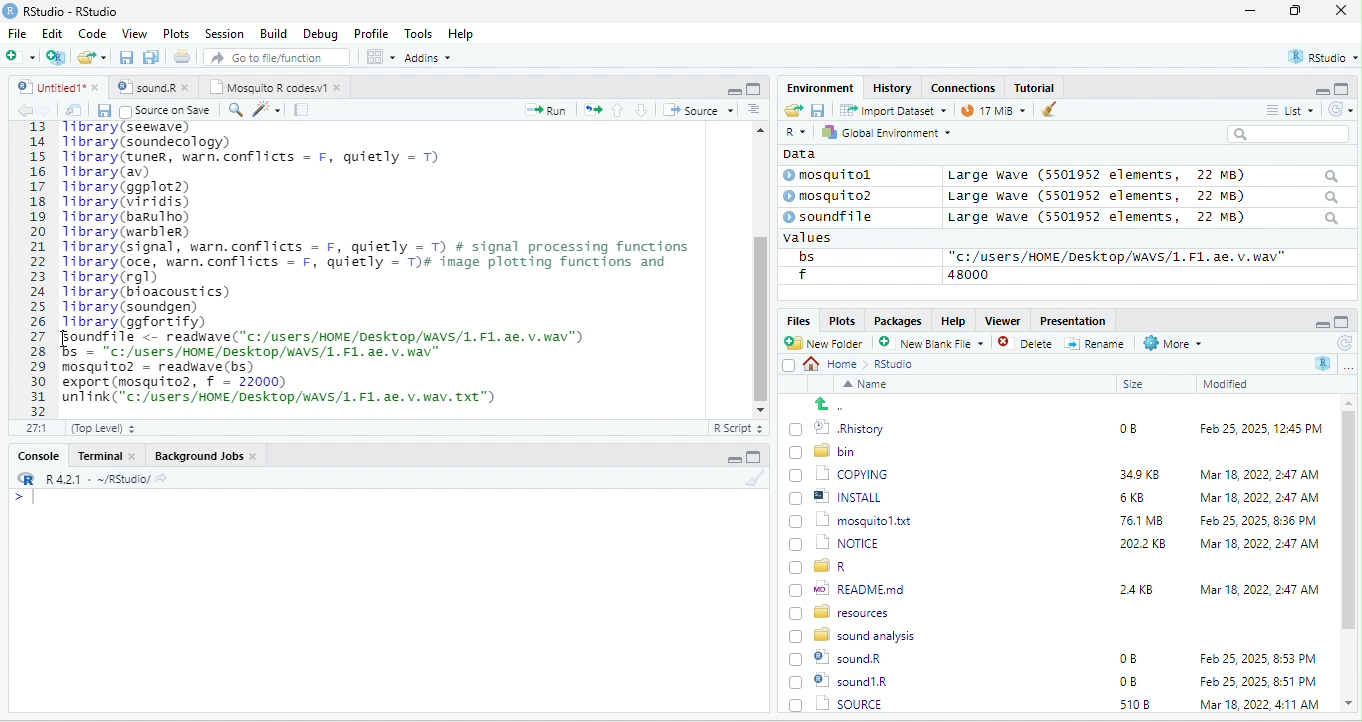 Image resolution: width=1362 pixels, height=722 pixels. Describe the element at coordinates (128, 58) in the screenshot. I see `save` at that location.